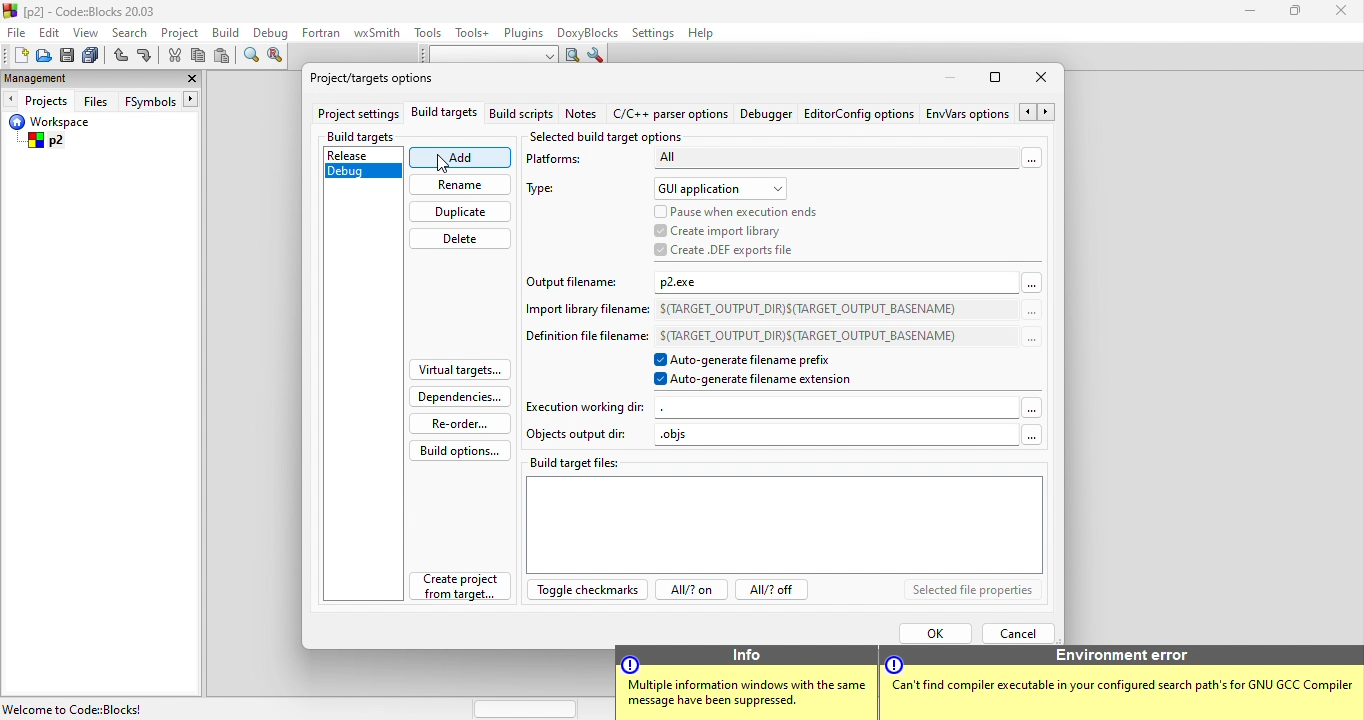 Image resolution: width=1364 pixels, height=720 pixels. Describe the element at coordinates (550, 190) in the screenshot. I see `type` at that location.